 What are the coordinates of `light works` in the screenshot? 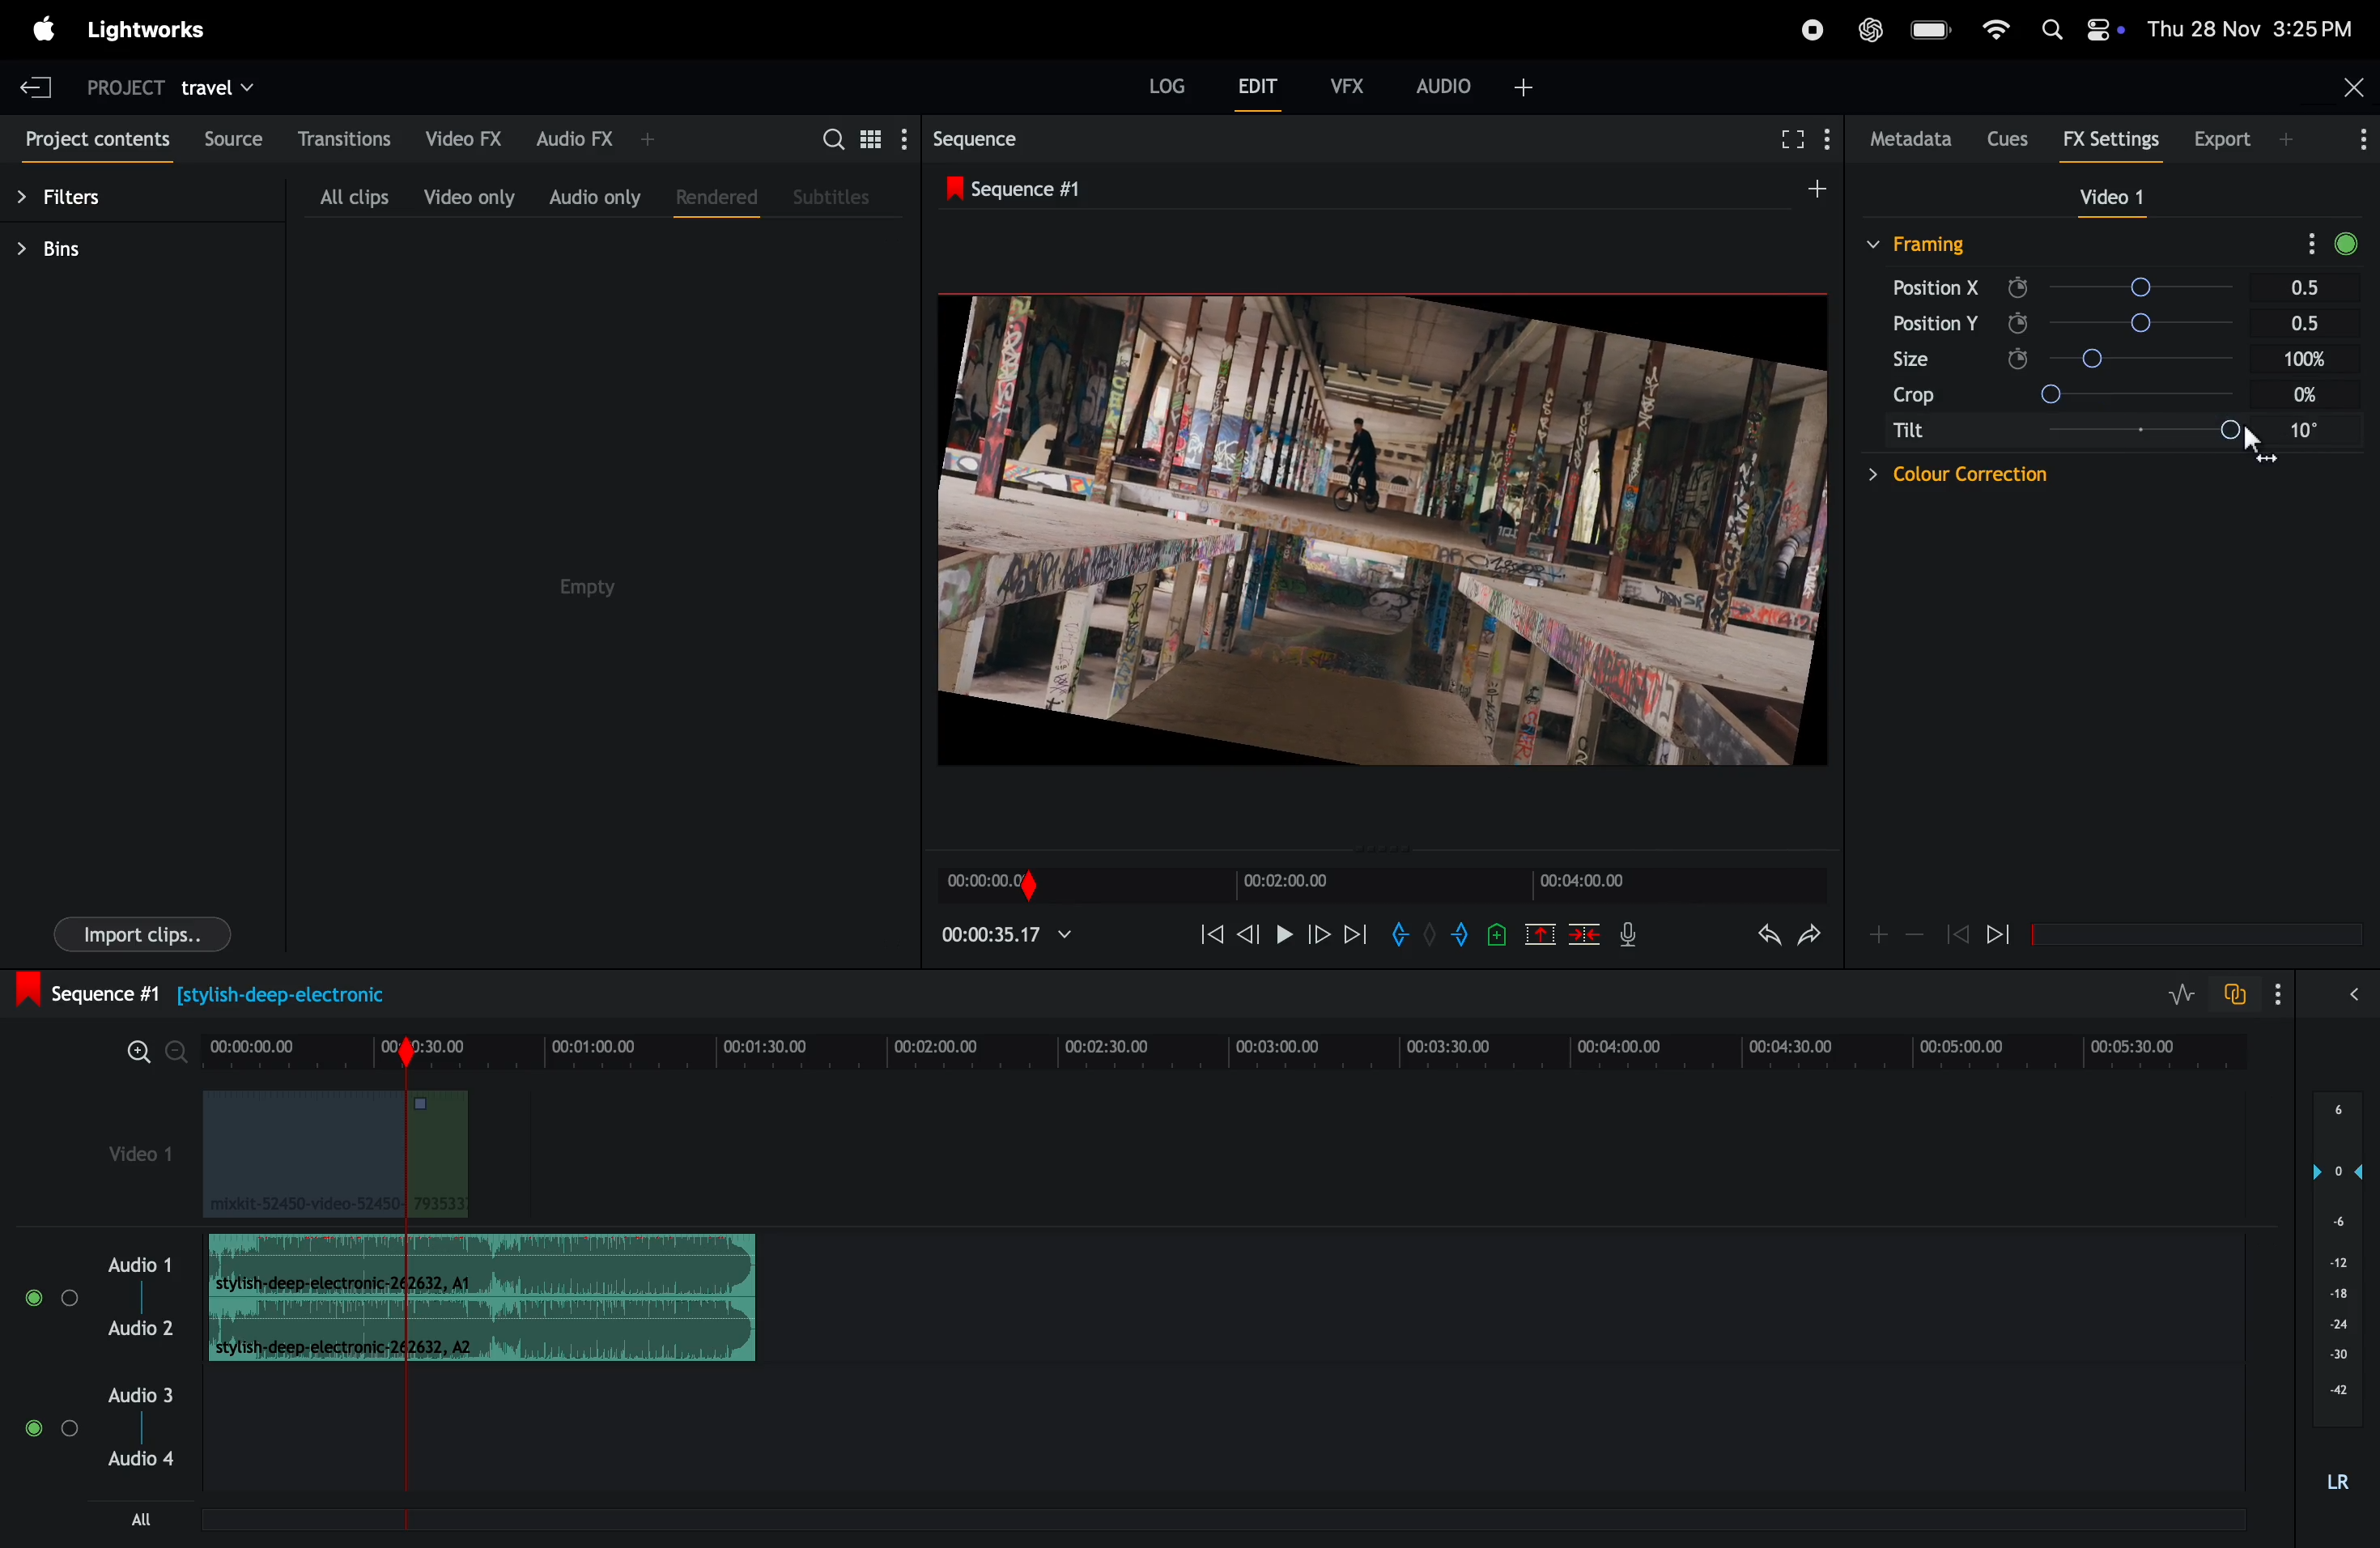 It's located at (44, 27).